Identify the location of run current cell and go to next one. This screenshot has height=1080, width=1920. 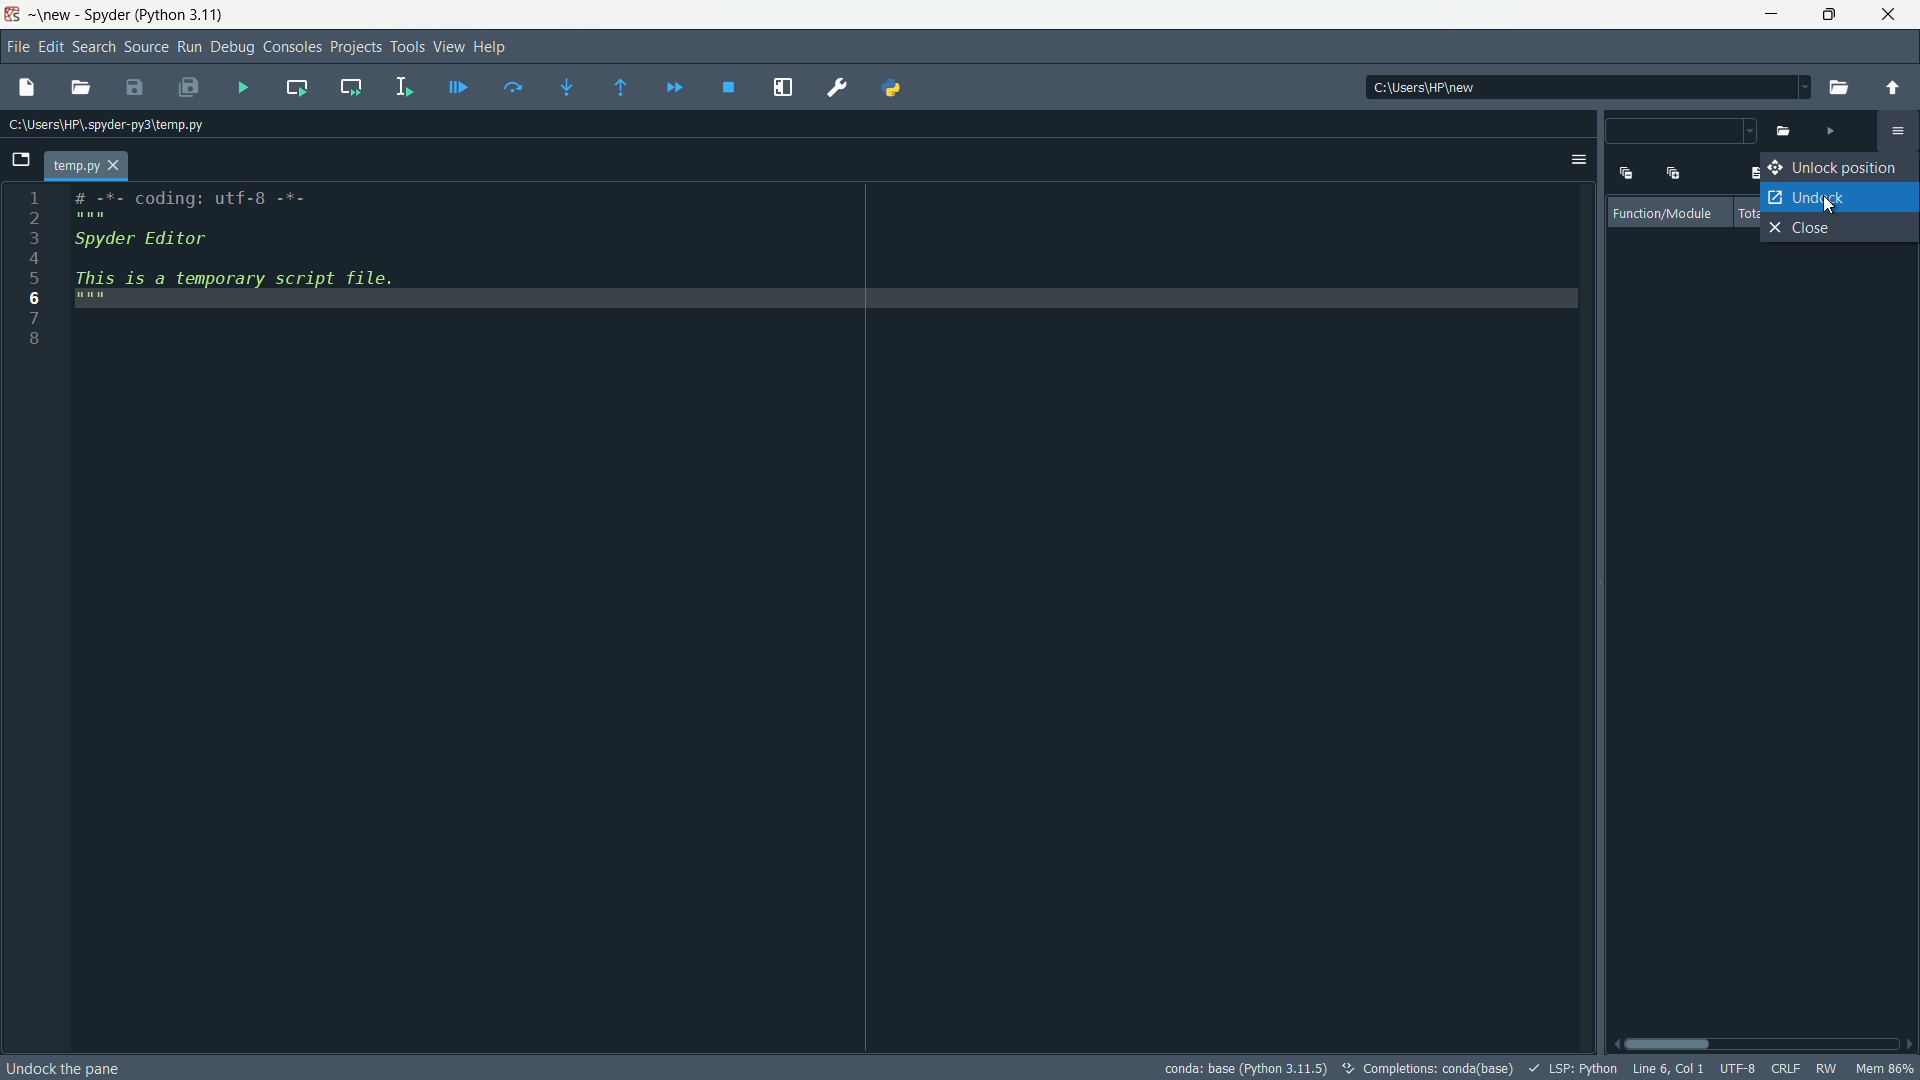
(351, 88).